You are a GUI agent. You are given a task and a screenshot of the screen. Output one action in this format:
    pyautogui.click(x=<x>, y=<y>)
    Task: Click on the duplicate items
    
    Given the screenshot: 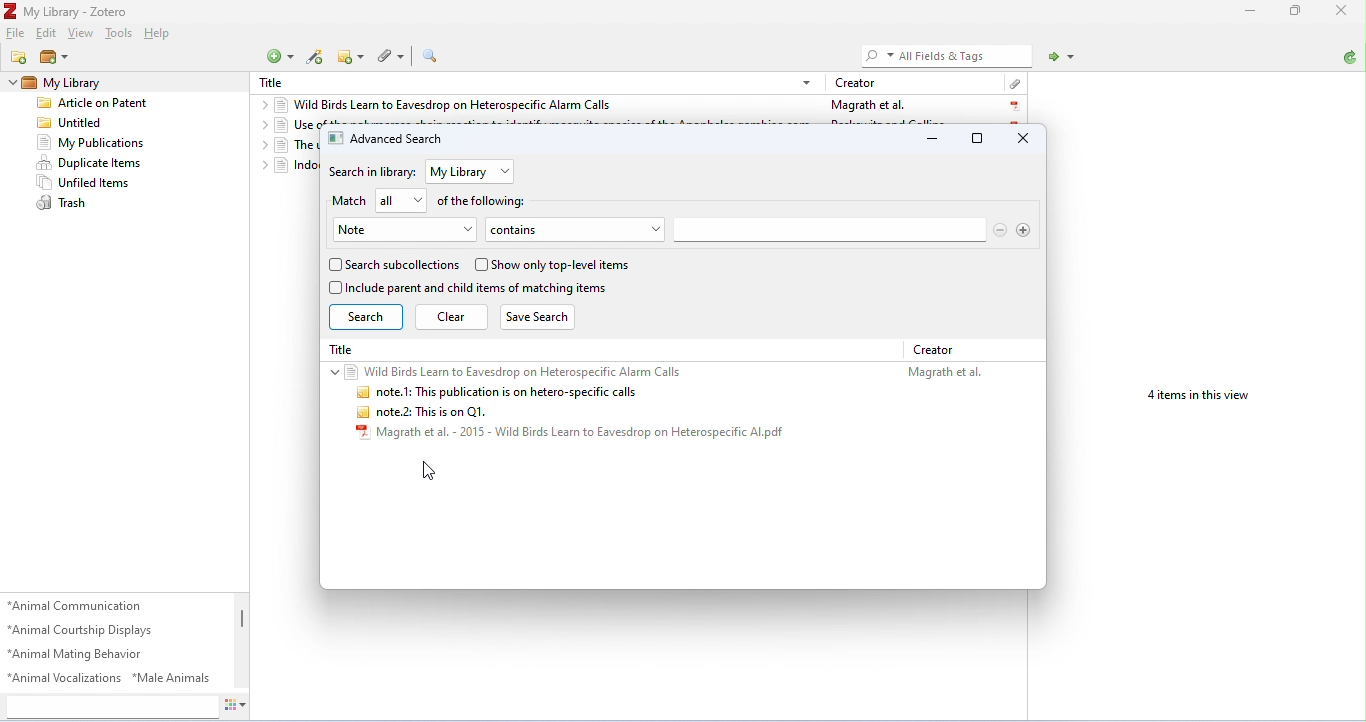 What is the action you would take?
    pyautogui.click(x=90, y=162)
    